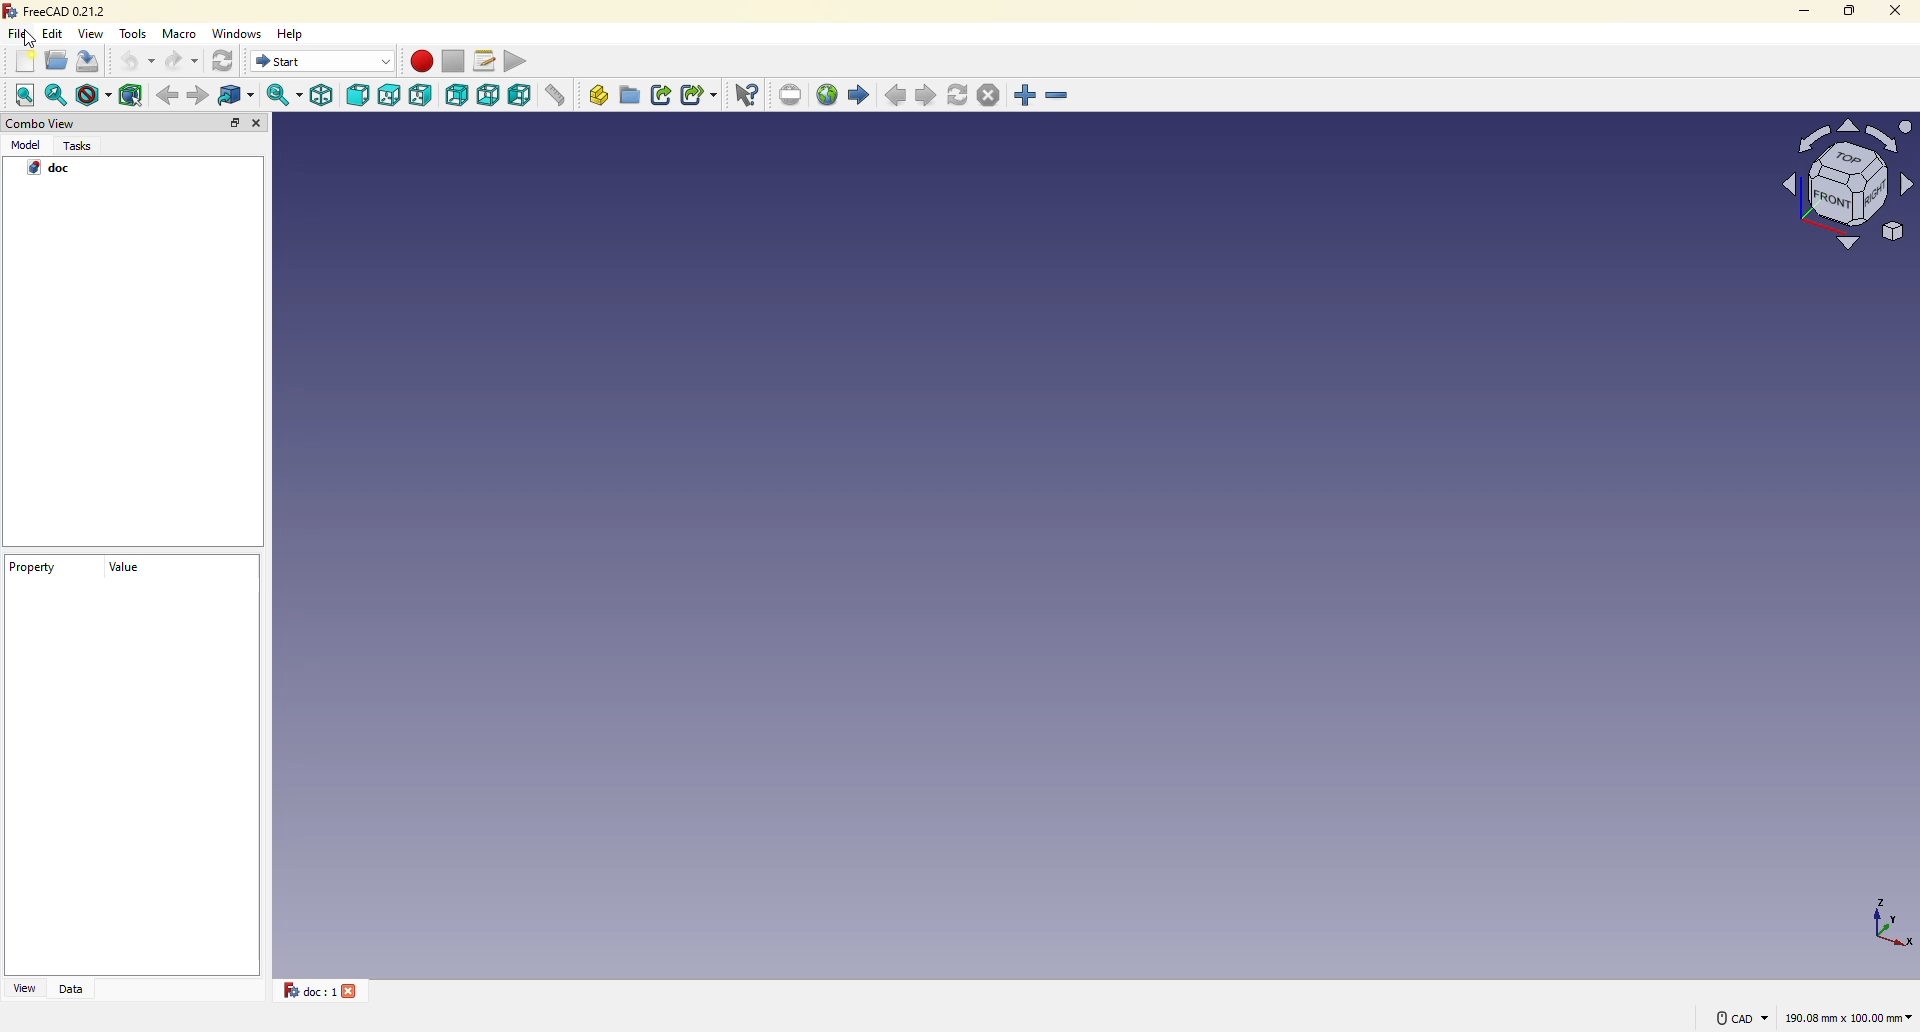 The image size is (1920, 1032). I want to click on data, so click(73, 989).